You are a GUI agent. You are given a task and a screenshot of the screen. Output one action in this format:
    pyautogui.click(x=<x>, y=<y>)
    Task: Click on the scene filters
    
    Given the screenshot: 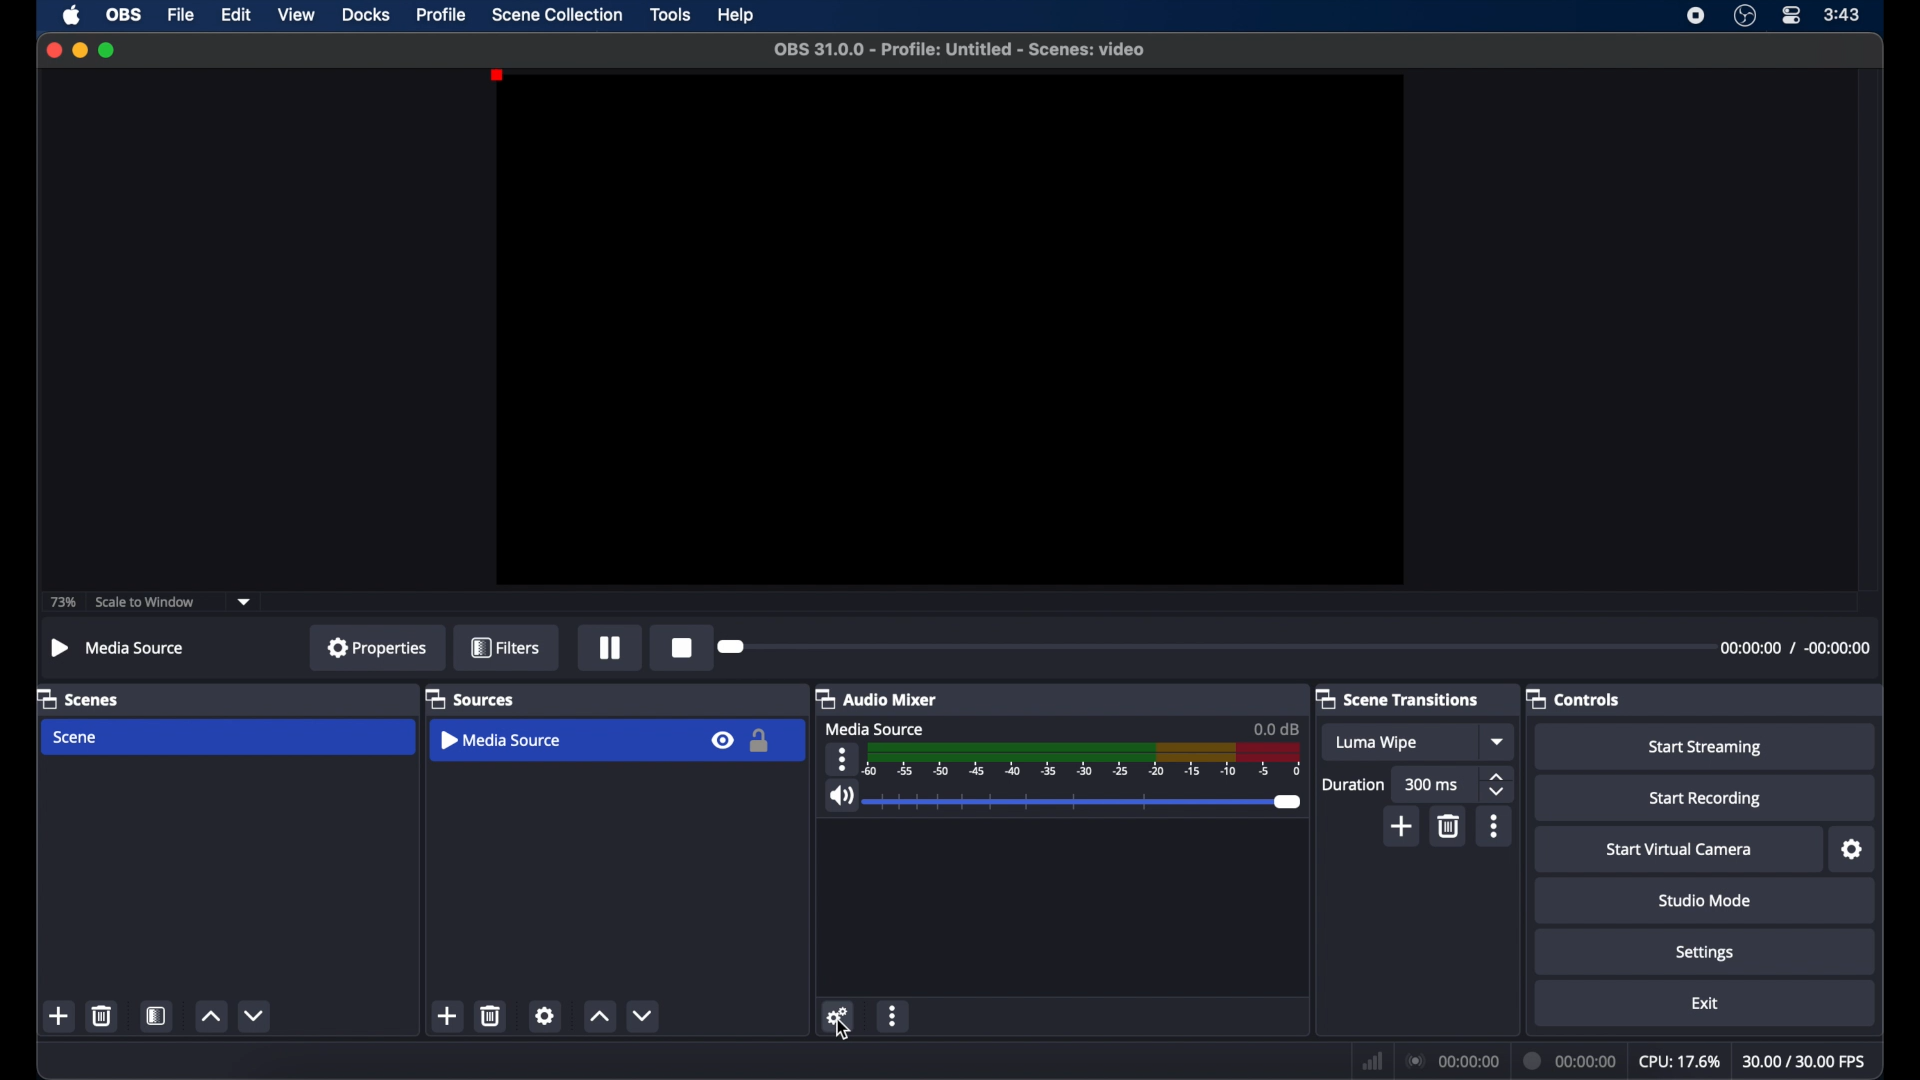 What is the action you would take?
    pyautogui.click(x=157, y=1015)
    